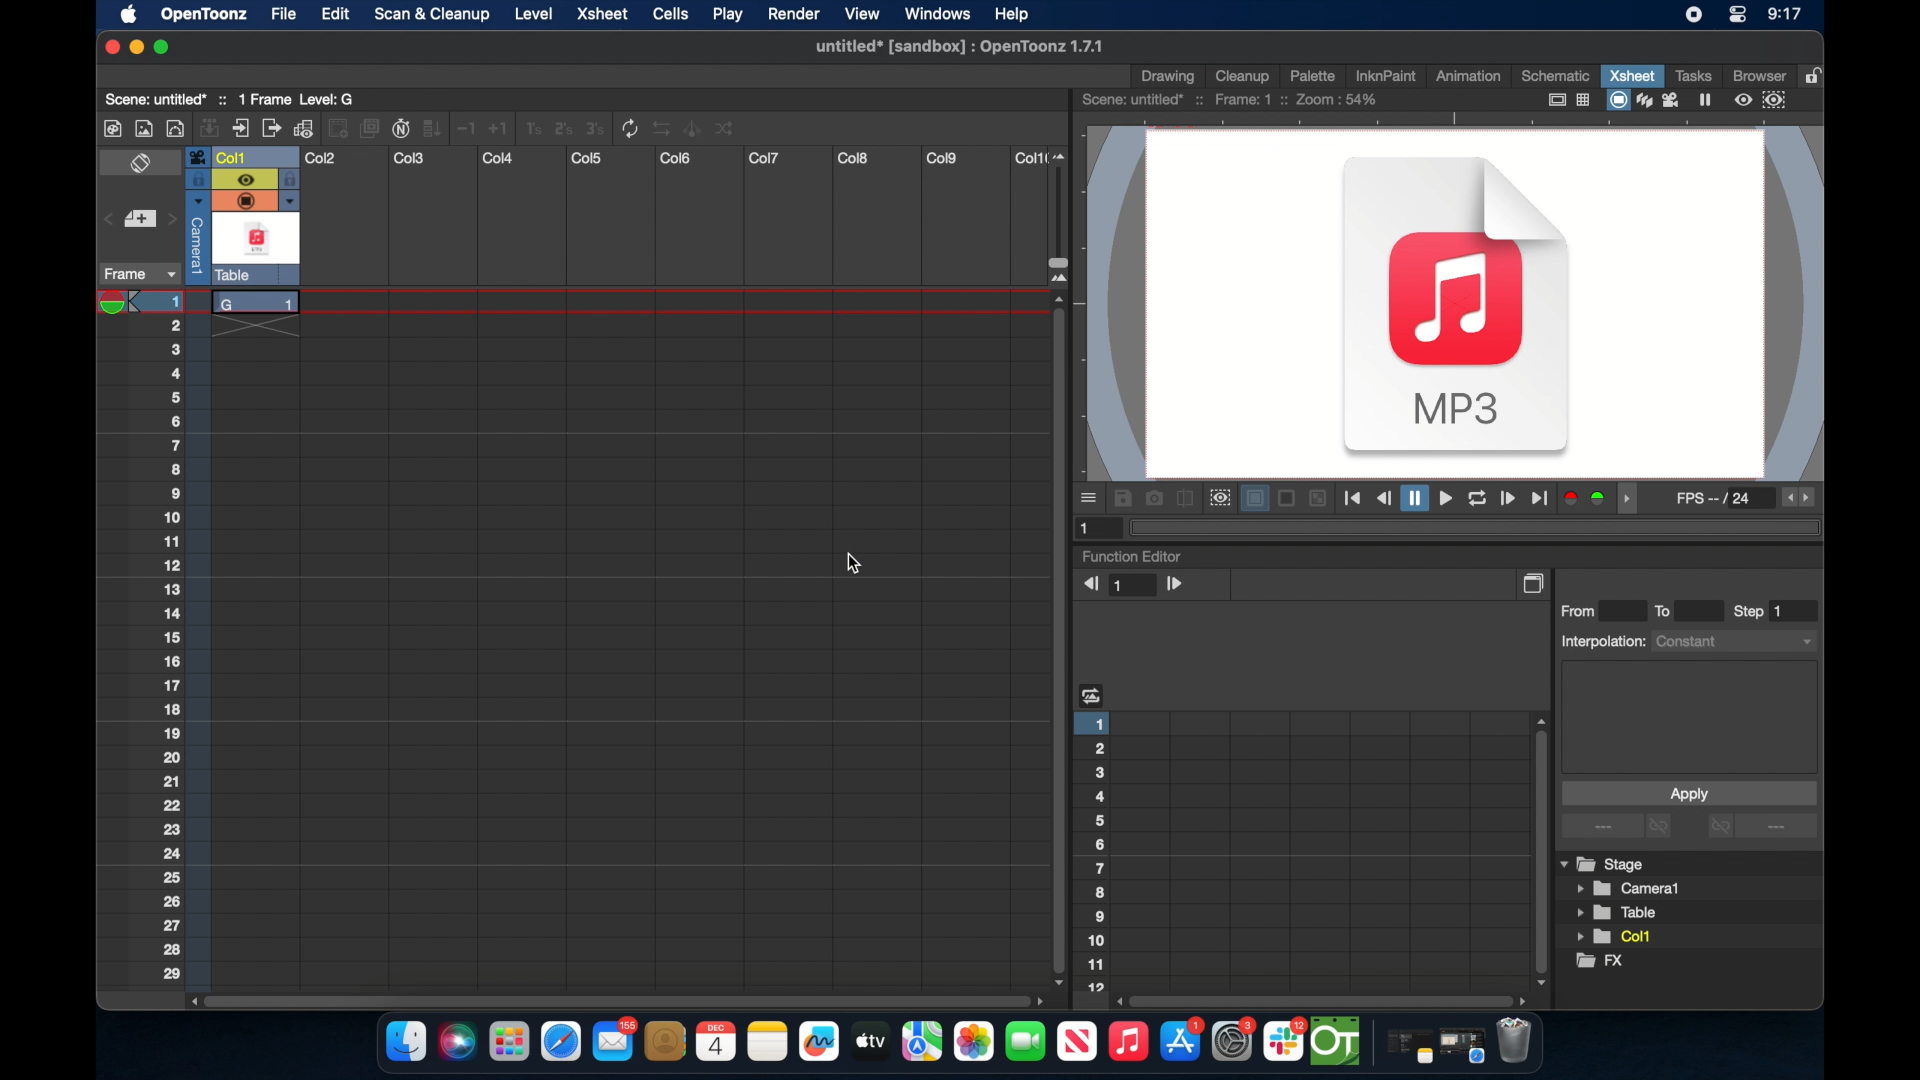  What do you see at coordinates (1231, 100) in the screenshot?
I see `scene` at bounding box center [1231, 100].